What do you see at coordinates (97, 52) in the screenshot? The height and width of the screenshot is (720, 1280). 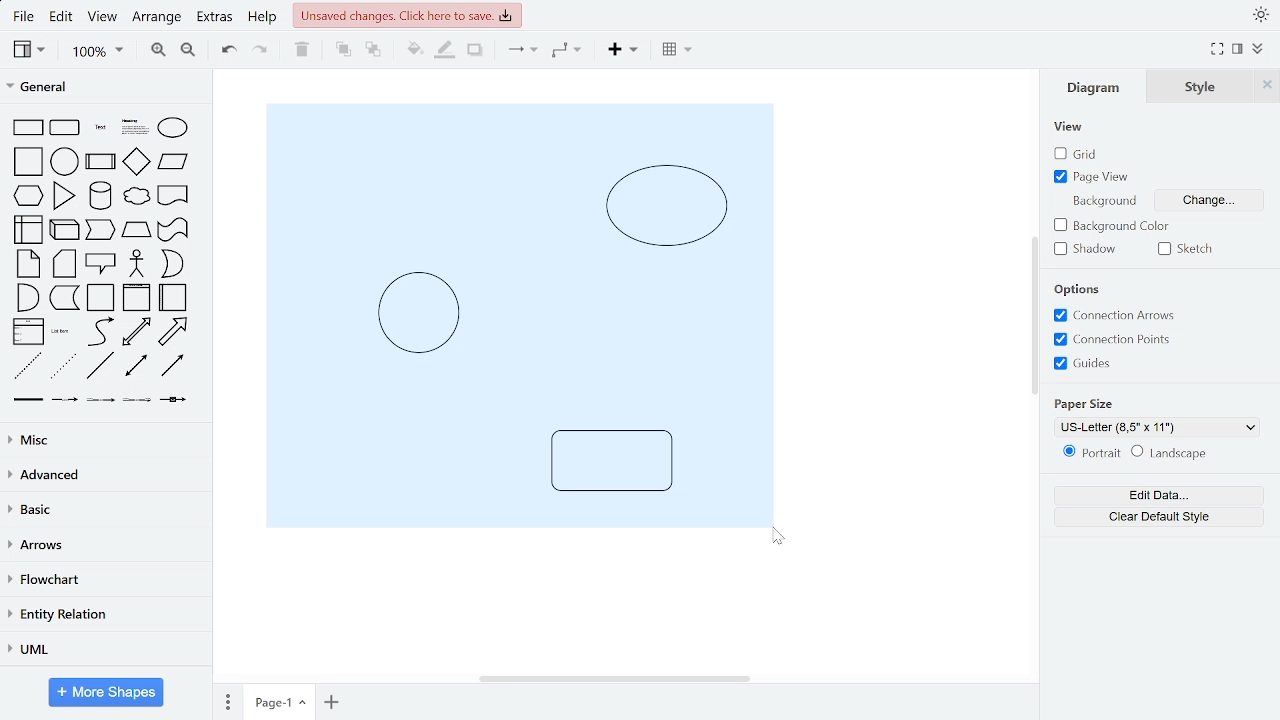 I see `100%` at bounding box center [97, 52].